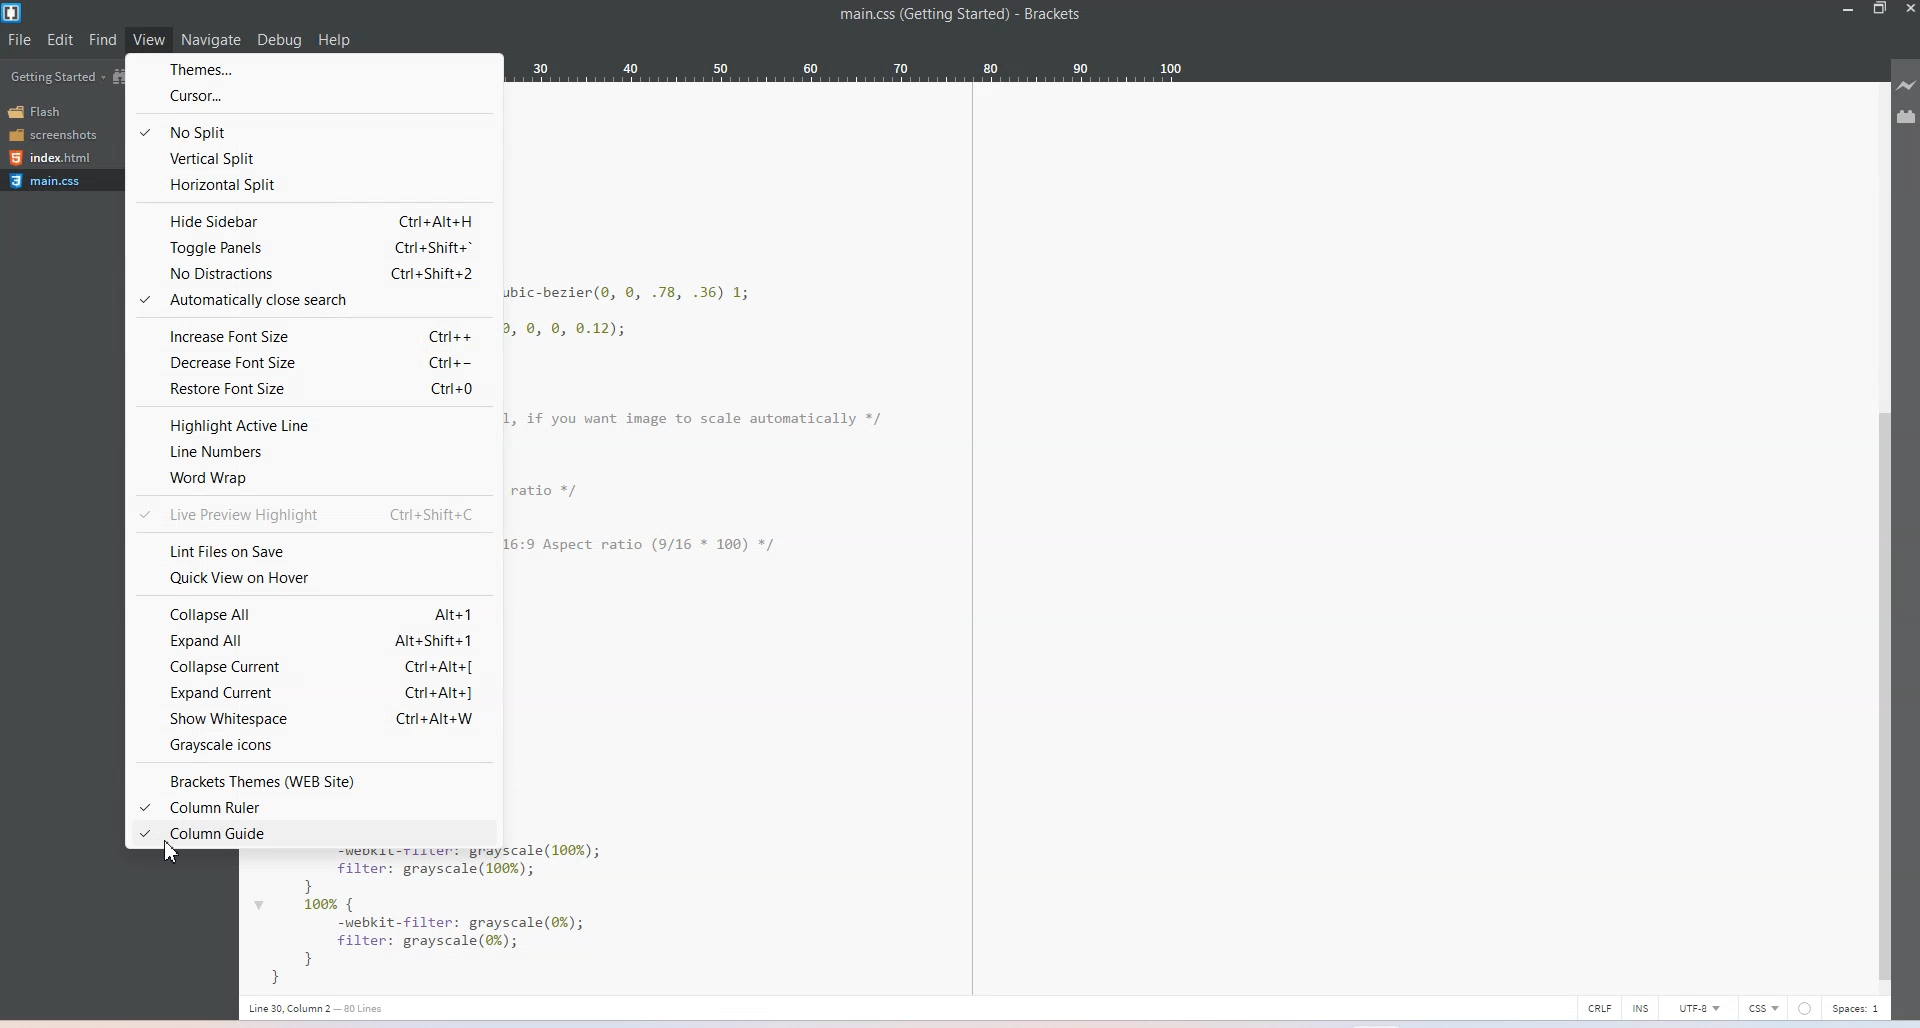 This screenshot has width=1920, height=1028. I want to click on File, so click(19, 41).